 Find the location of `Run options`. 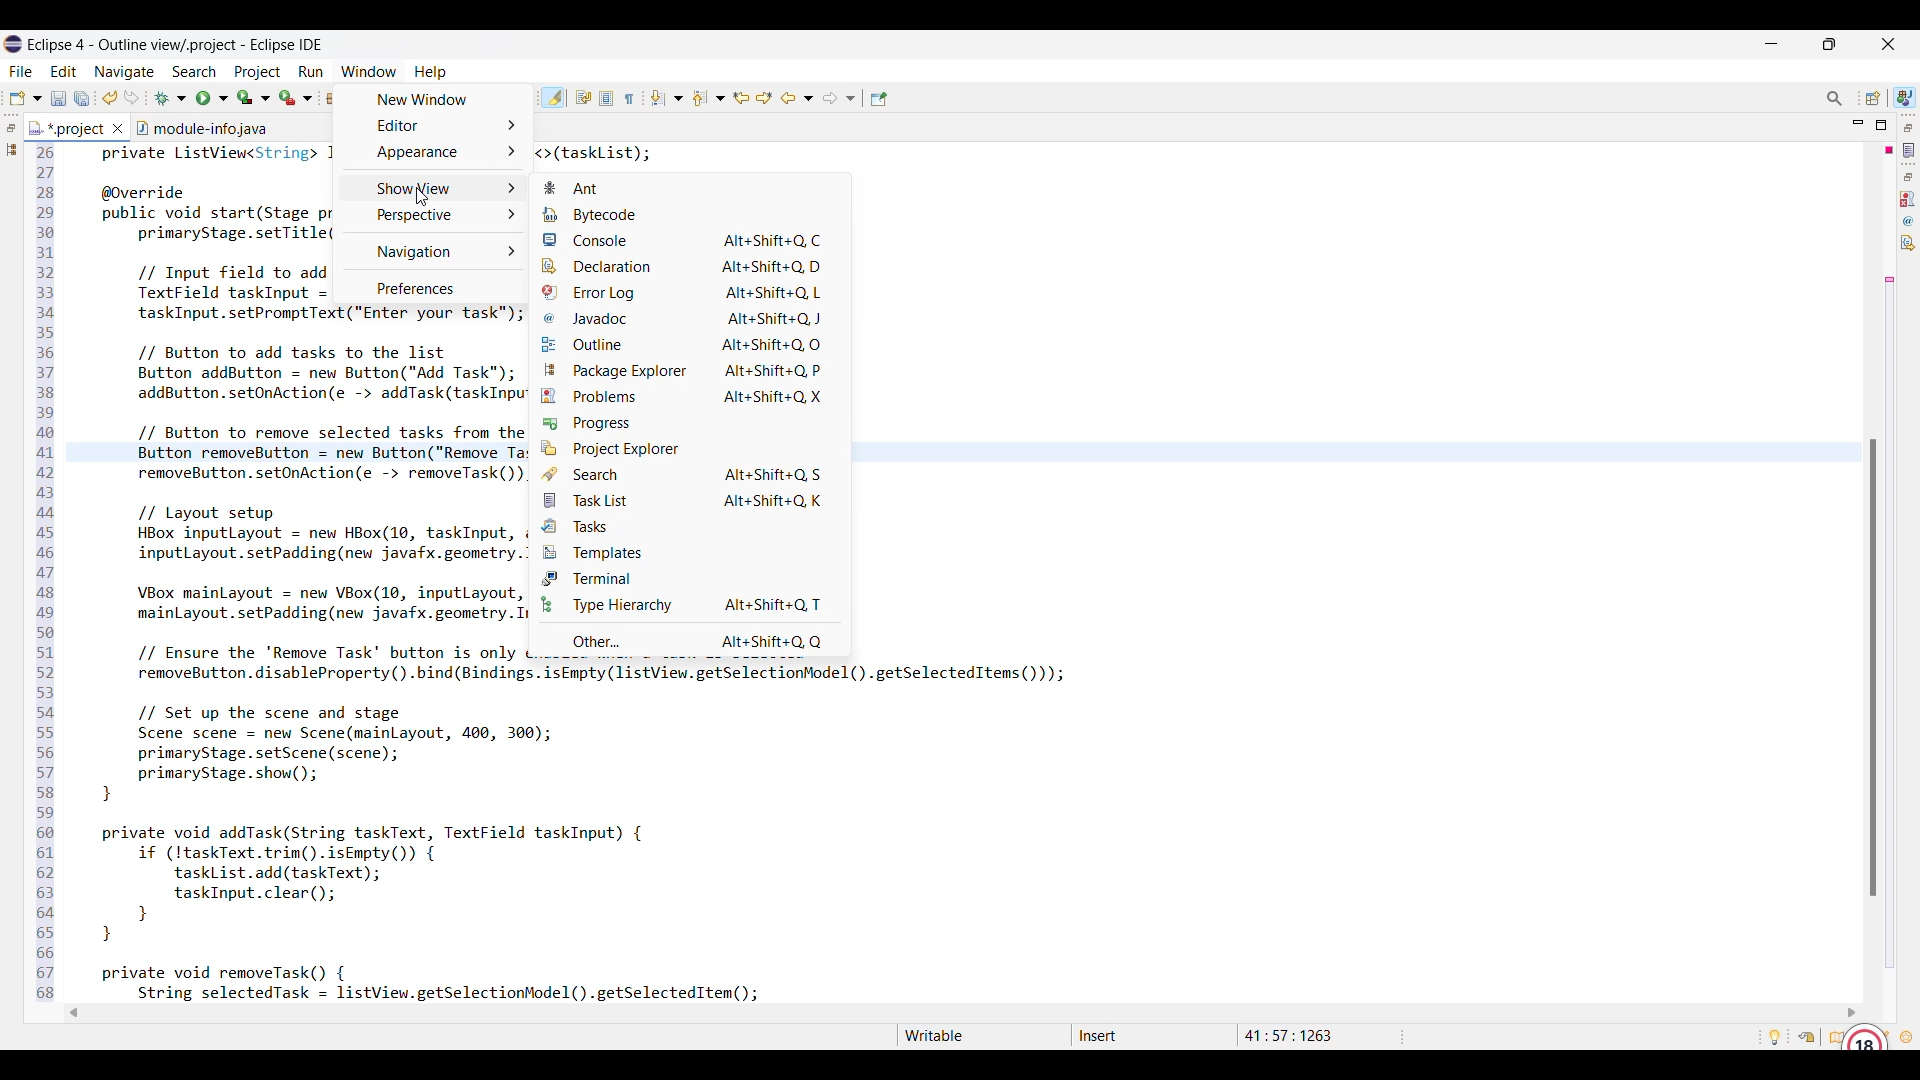

Run options is located at coordinates (213, 98).